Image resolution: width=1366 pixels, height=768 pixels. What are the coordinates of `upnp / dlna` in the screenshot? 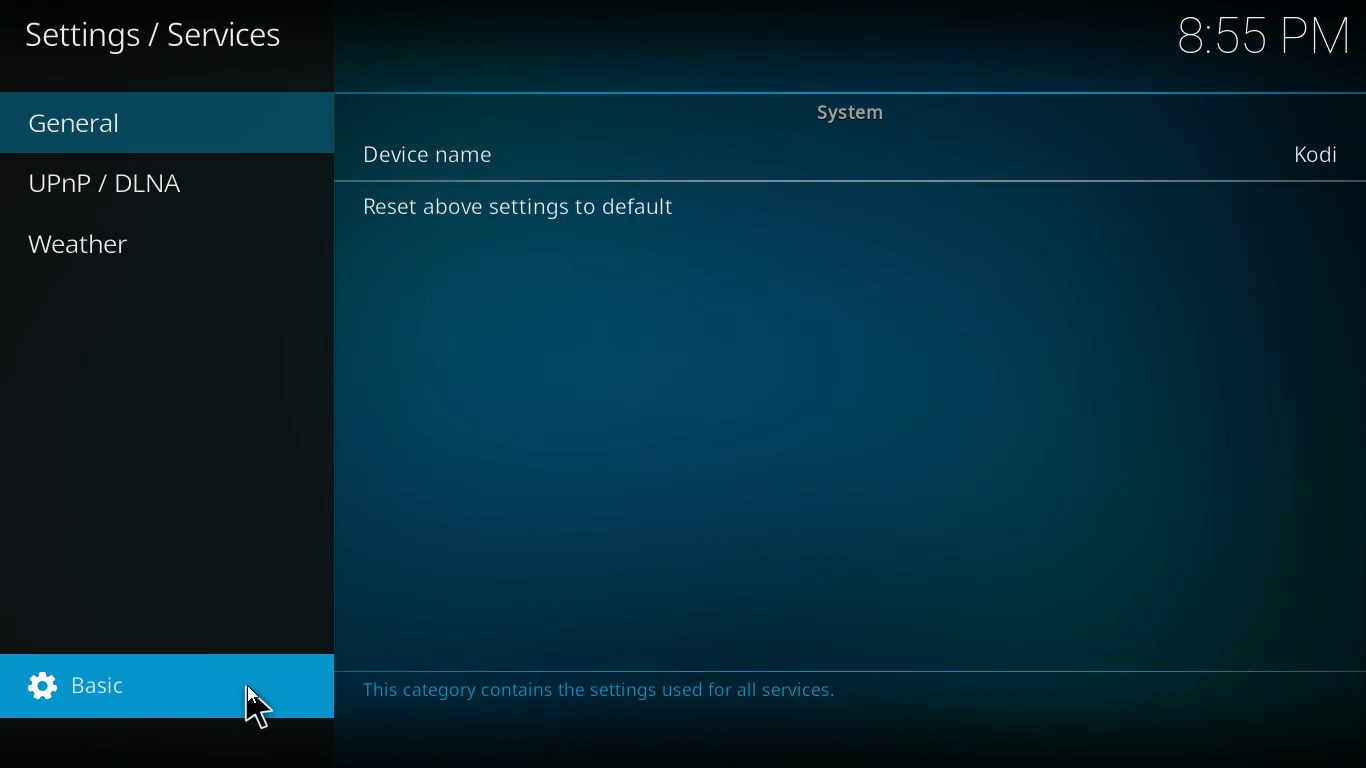 It's located at (114, 178).